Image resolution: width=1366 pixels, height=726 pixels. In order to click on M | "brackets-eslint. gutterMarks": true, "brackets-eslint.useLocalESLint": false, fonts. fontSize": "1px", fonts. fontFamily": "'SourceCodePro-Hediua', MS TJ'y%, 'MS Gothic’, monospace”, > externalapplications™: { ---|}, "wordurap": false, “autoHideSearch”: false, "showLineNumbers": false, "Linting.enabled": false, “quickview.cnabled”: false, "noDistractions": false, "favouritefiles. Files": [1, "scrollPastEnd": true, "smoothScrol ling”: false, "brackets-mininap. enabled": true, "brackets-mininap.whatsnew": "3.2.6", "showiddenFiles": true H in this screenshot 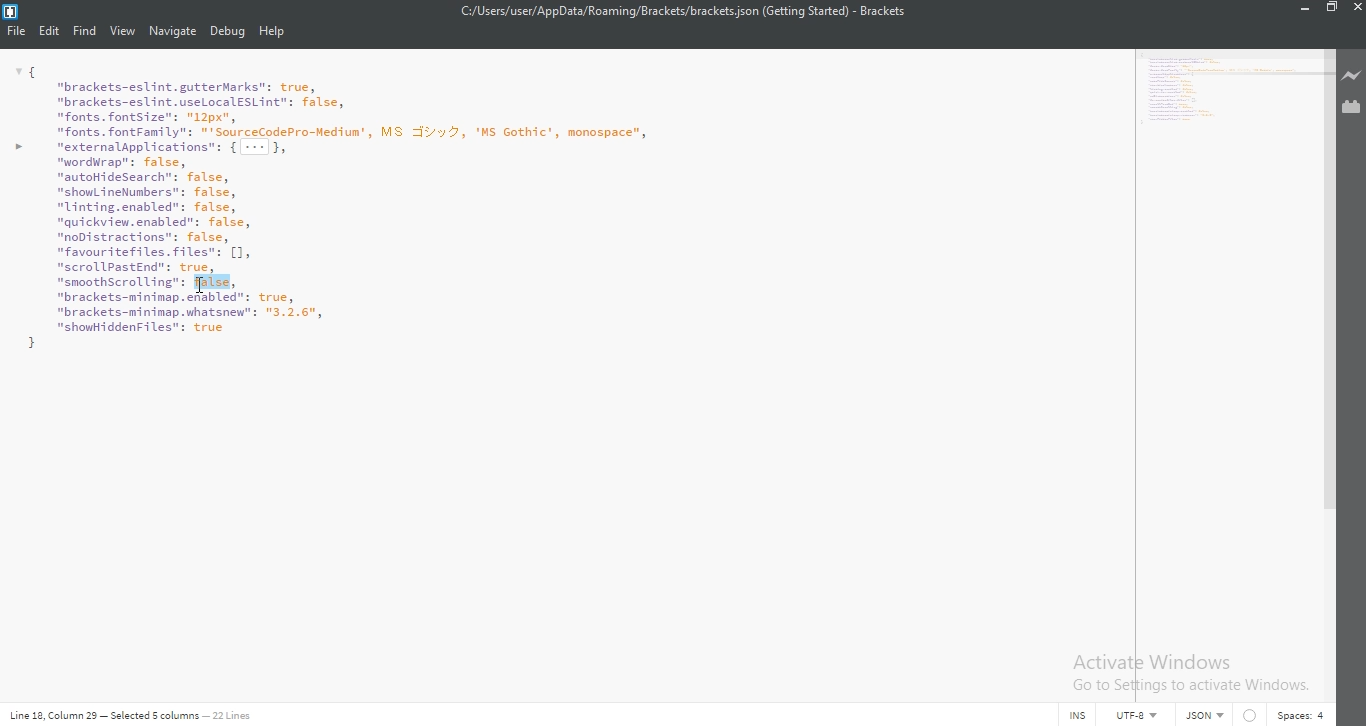, I will do `click(1225, 92)`.